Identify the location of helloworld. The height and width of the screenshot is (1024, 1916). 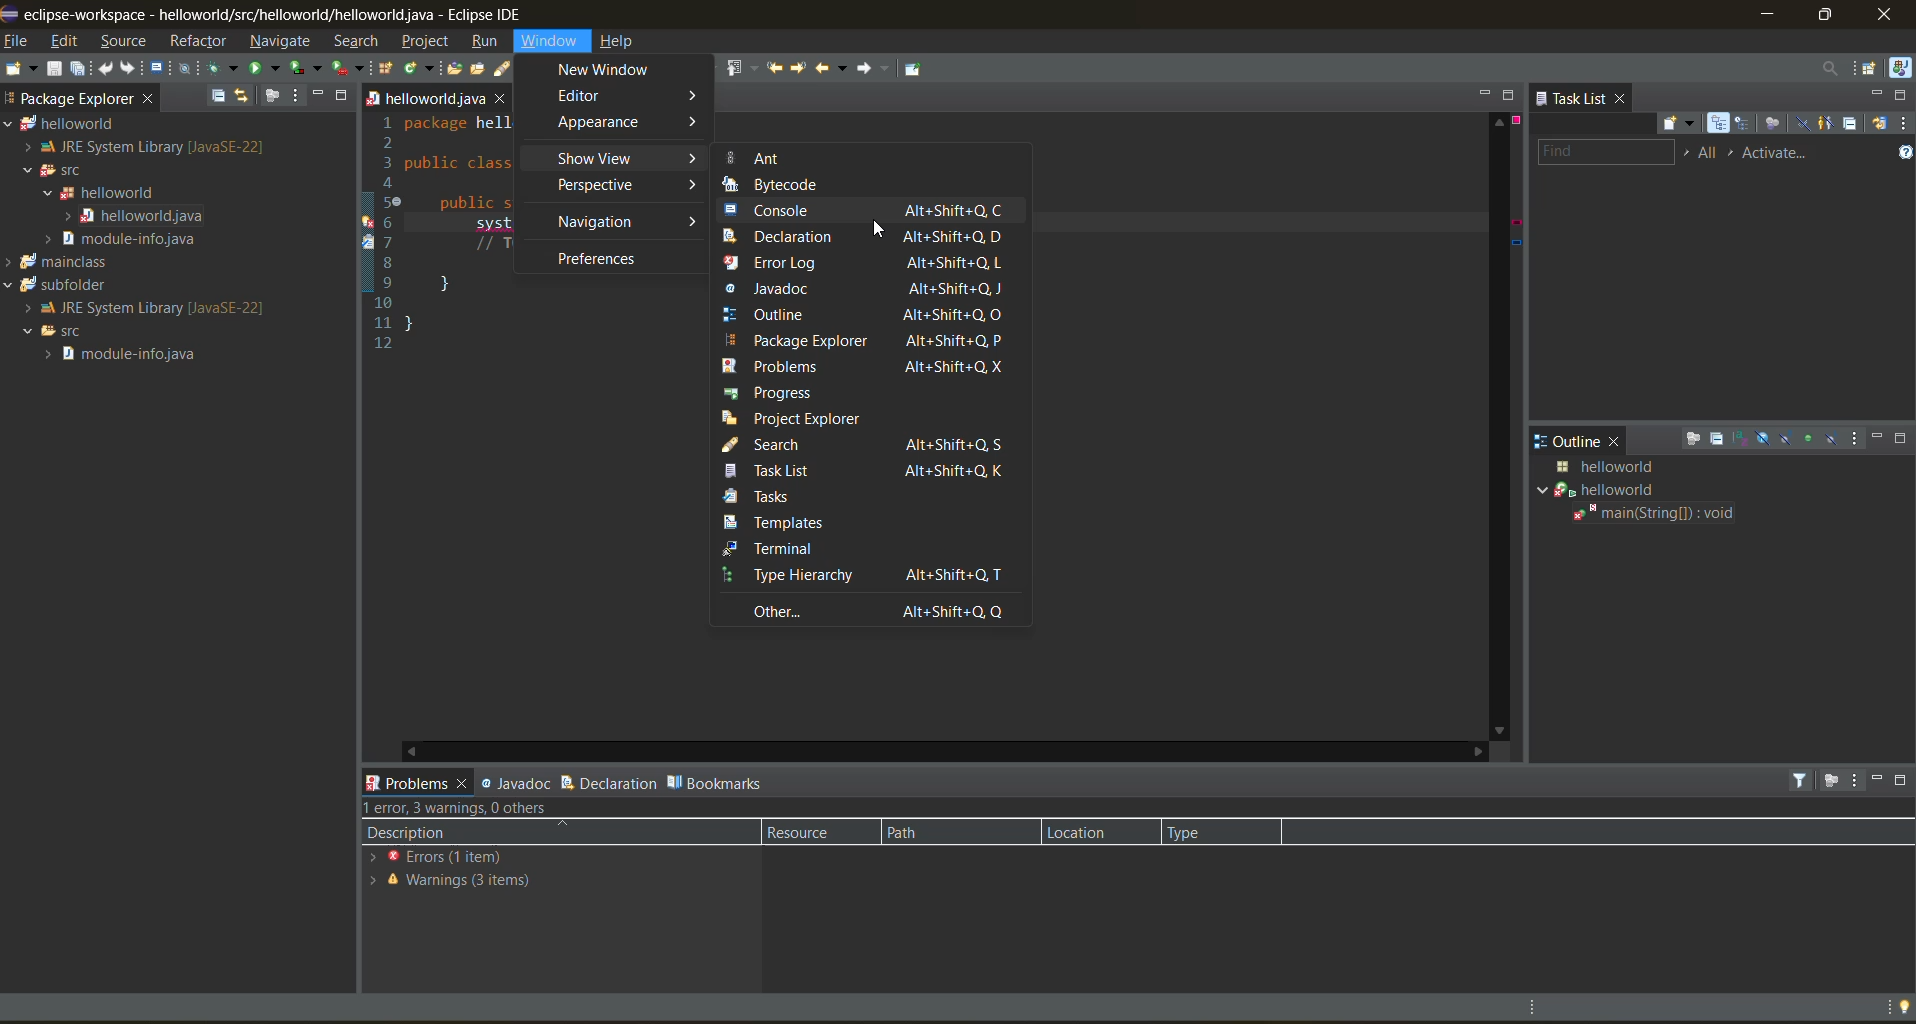
(1647, 489).